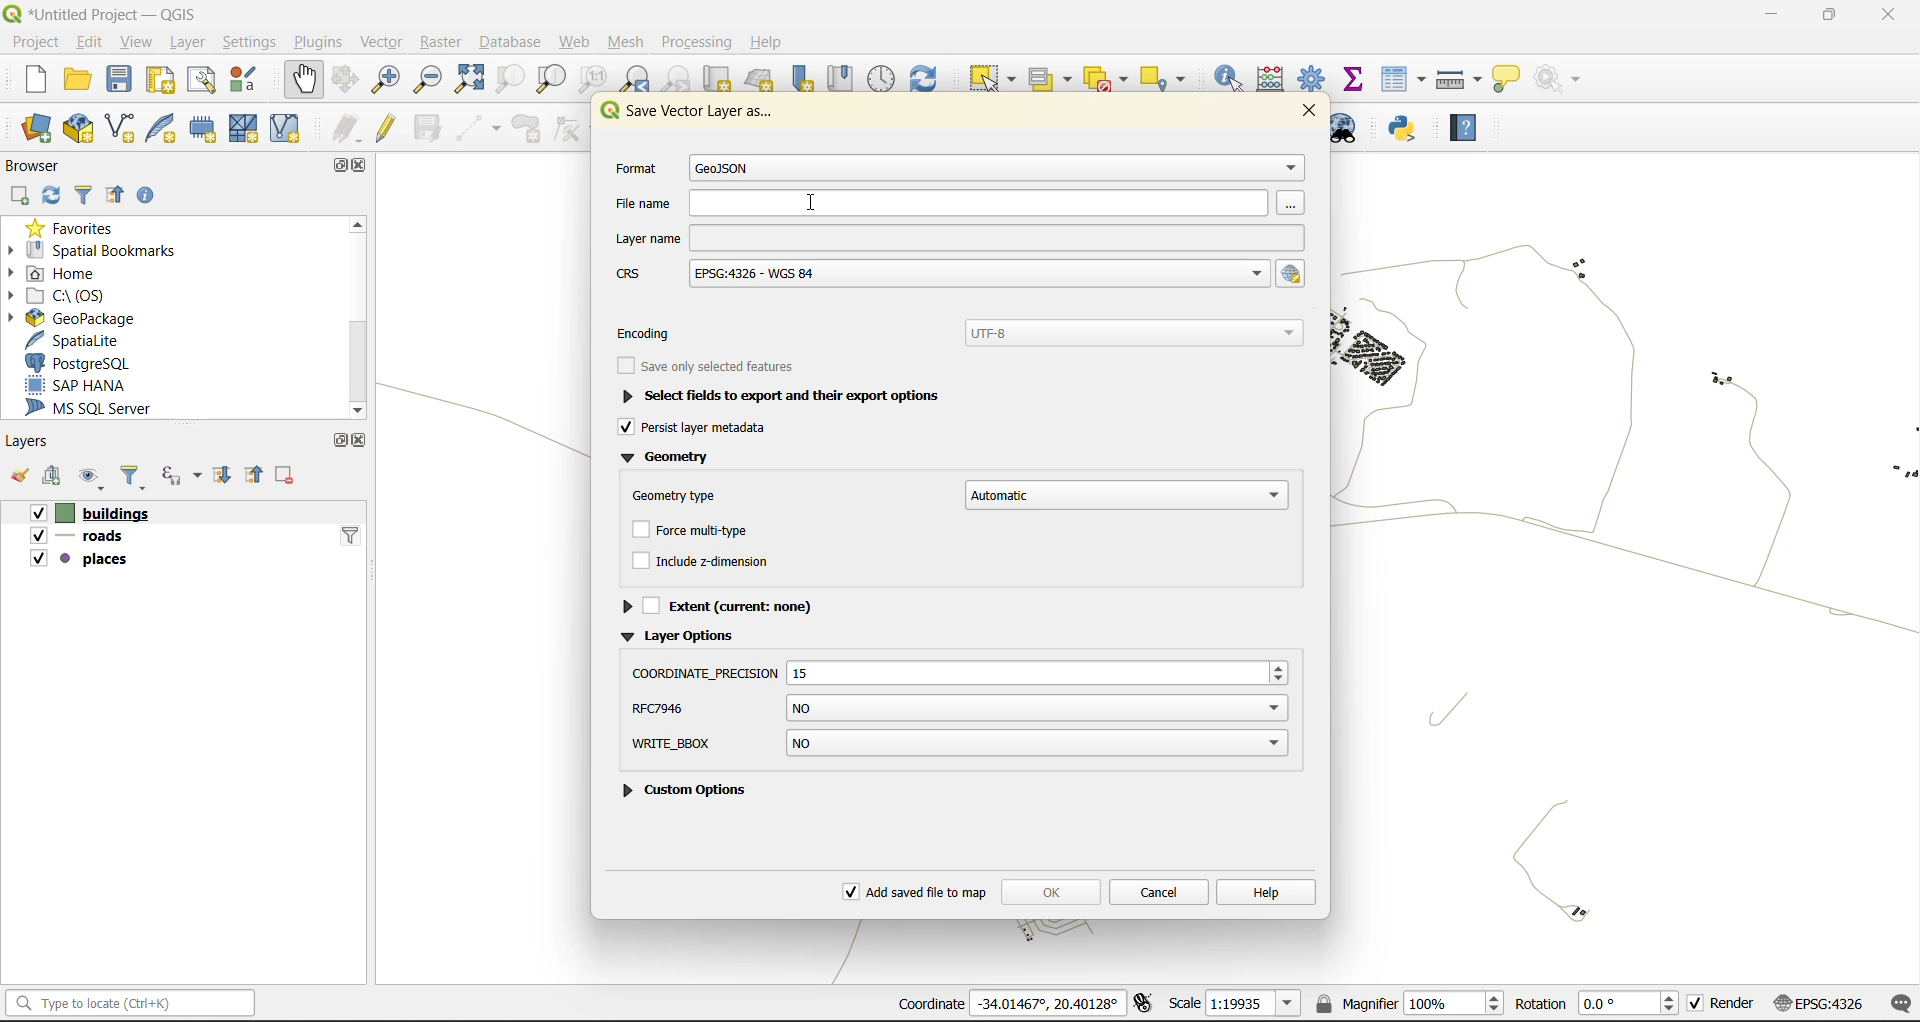  What do you see at coordinates (1234, 79) in the screenshot?
I see `identify features` at bounding box center [1234, 79].